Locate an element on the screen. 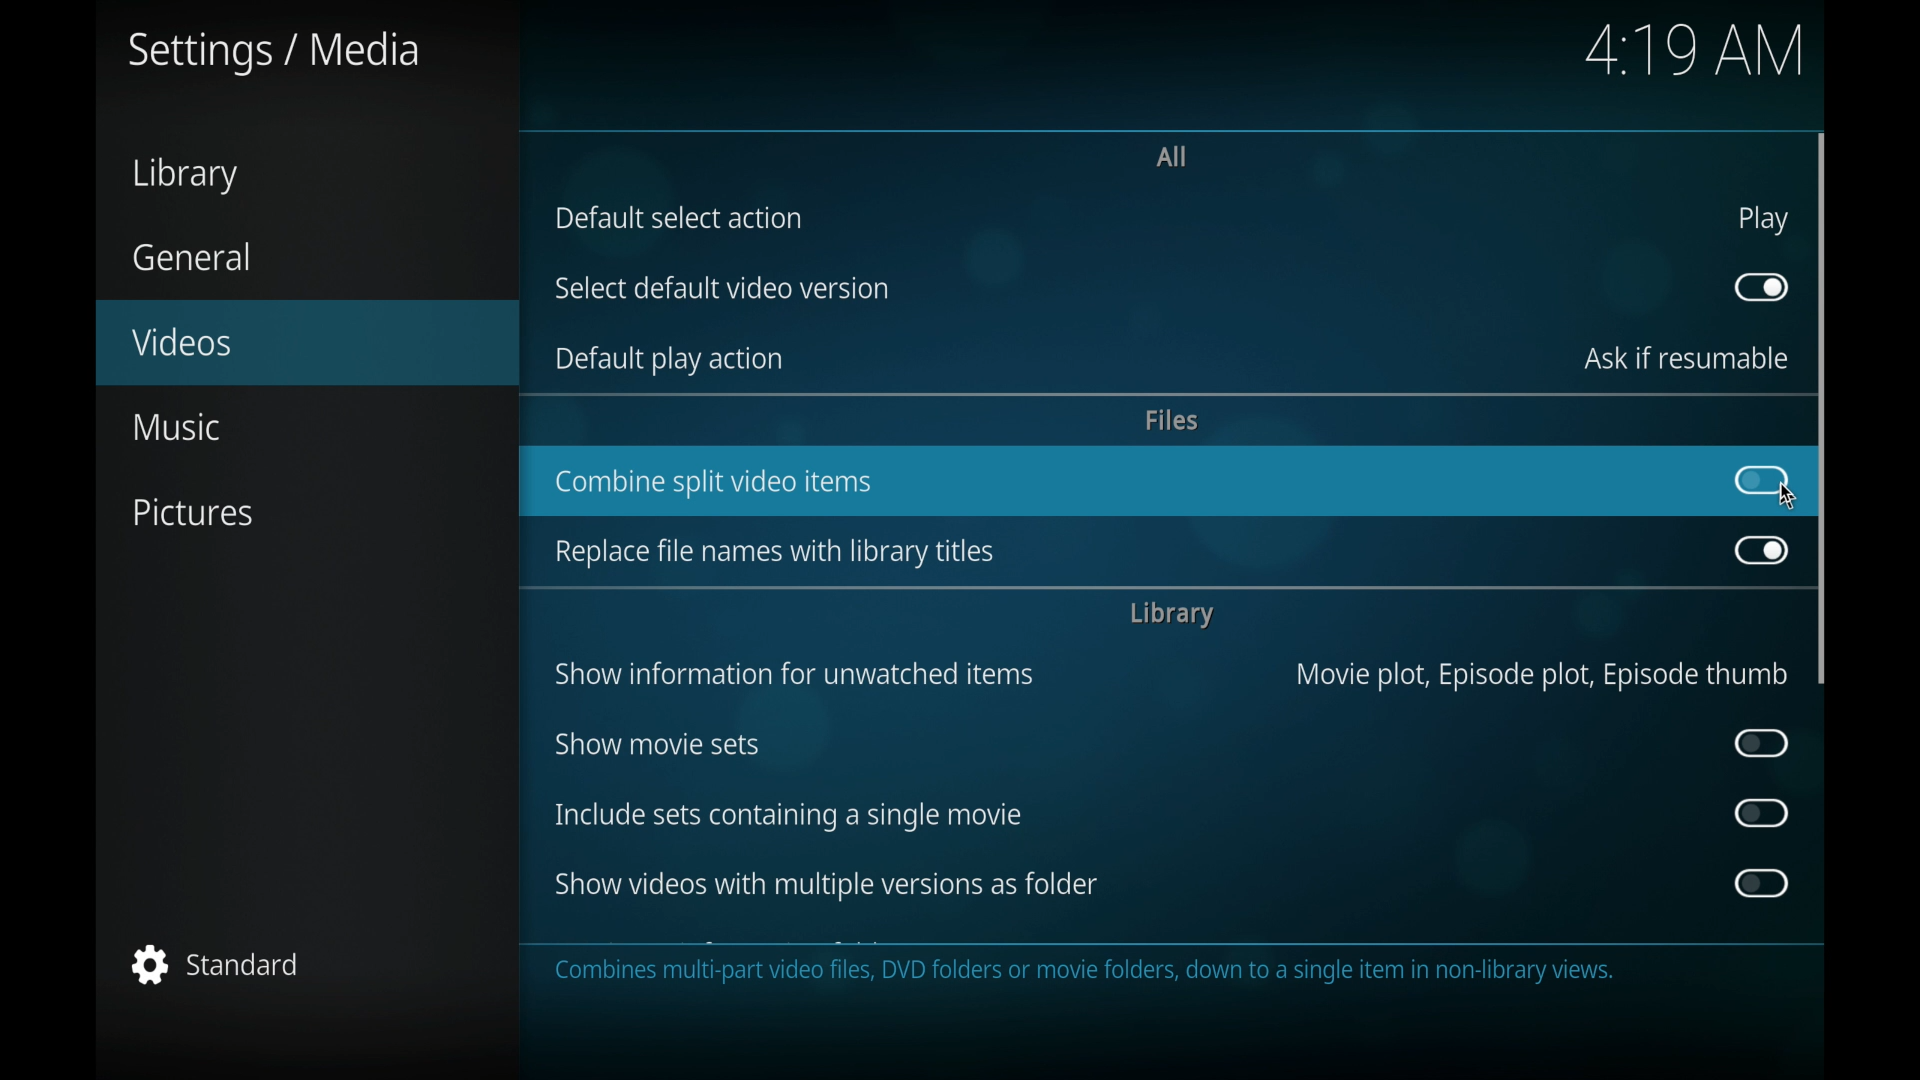 This screenshot has width=1920, height=1080. toggle button is located at coordinates (1763, 553).